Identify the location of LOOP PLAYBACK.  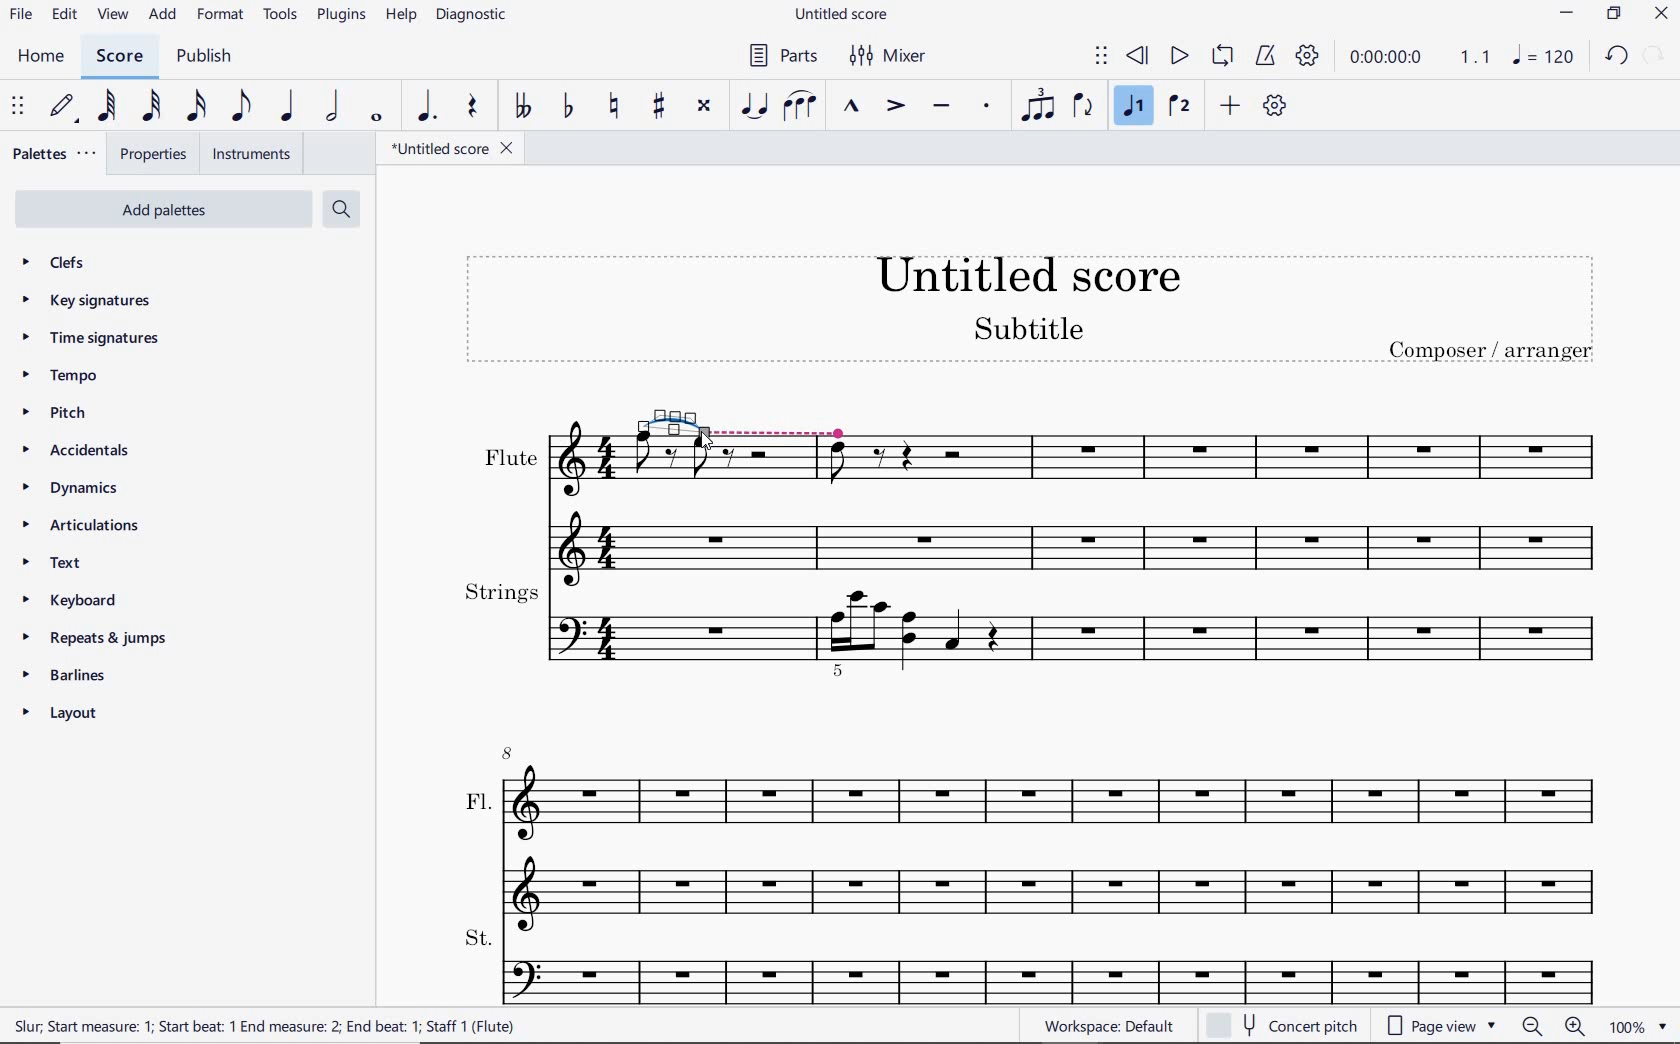
(1223, 57).